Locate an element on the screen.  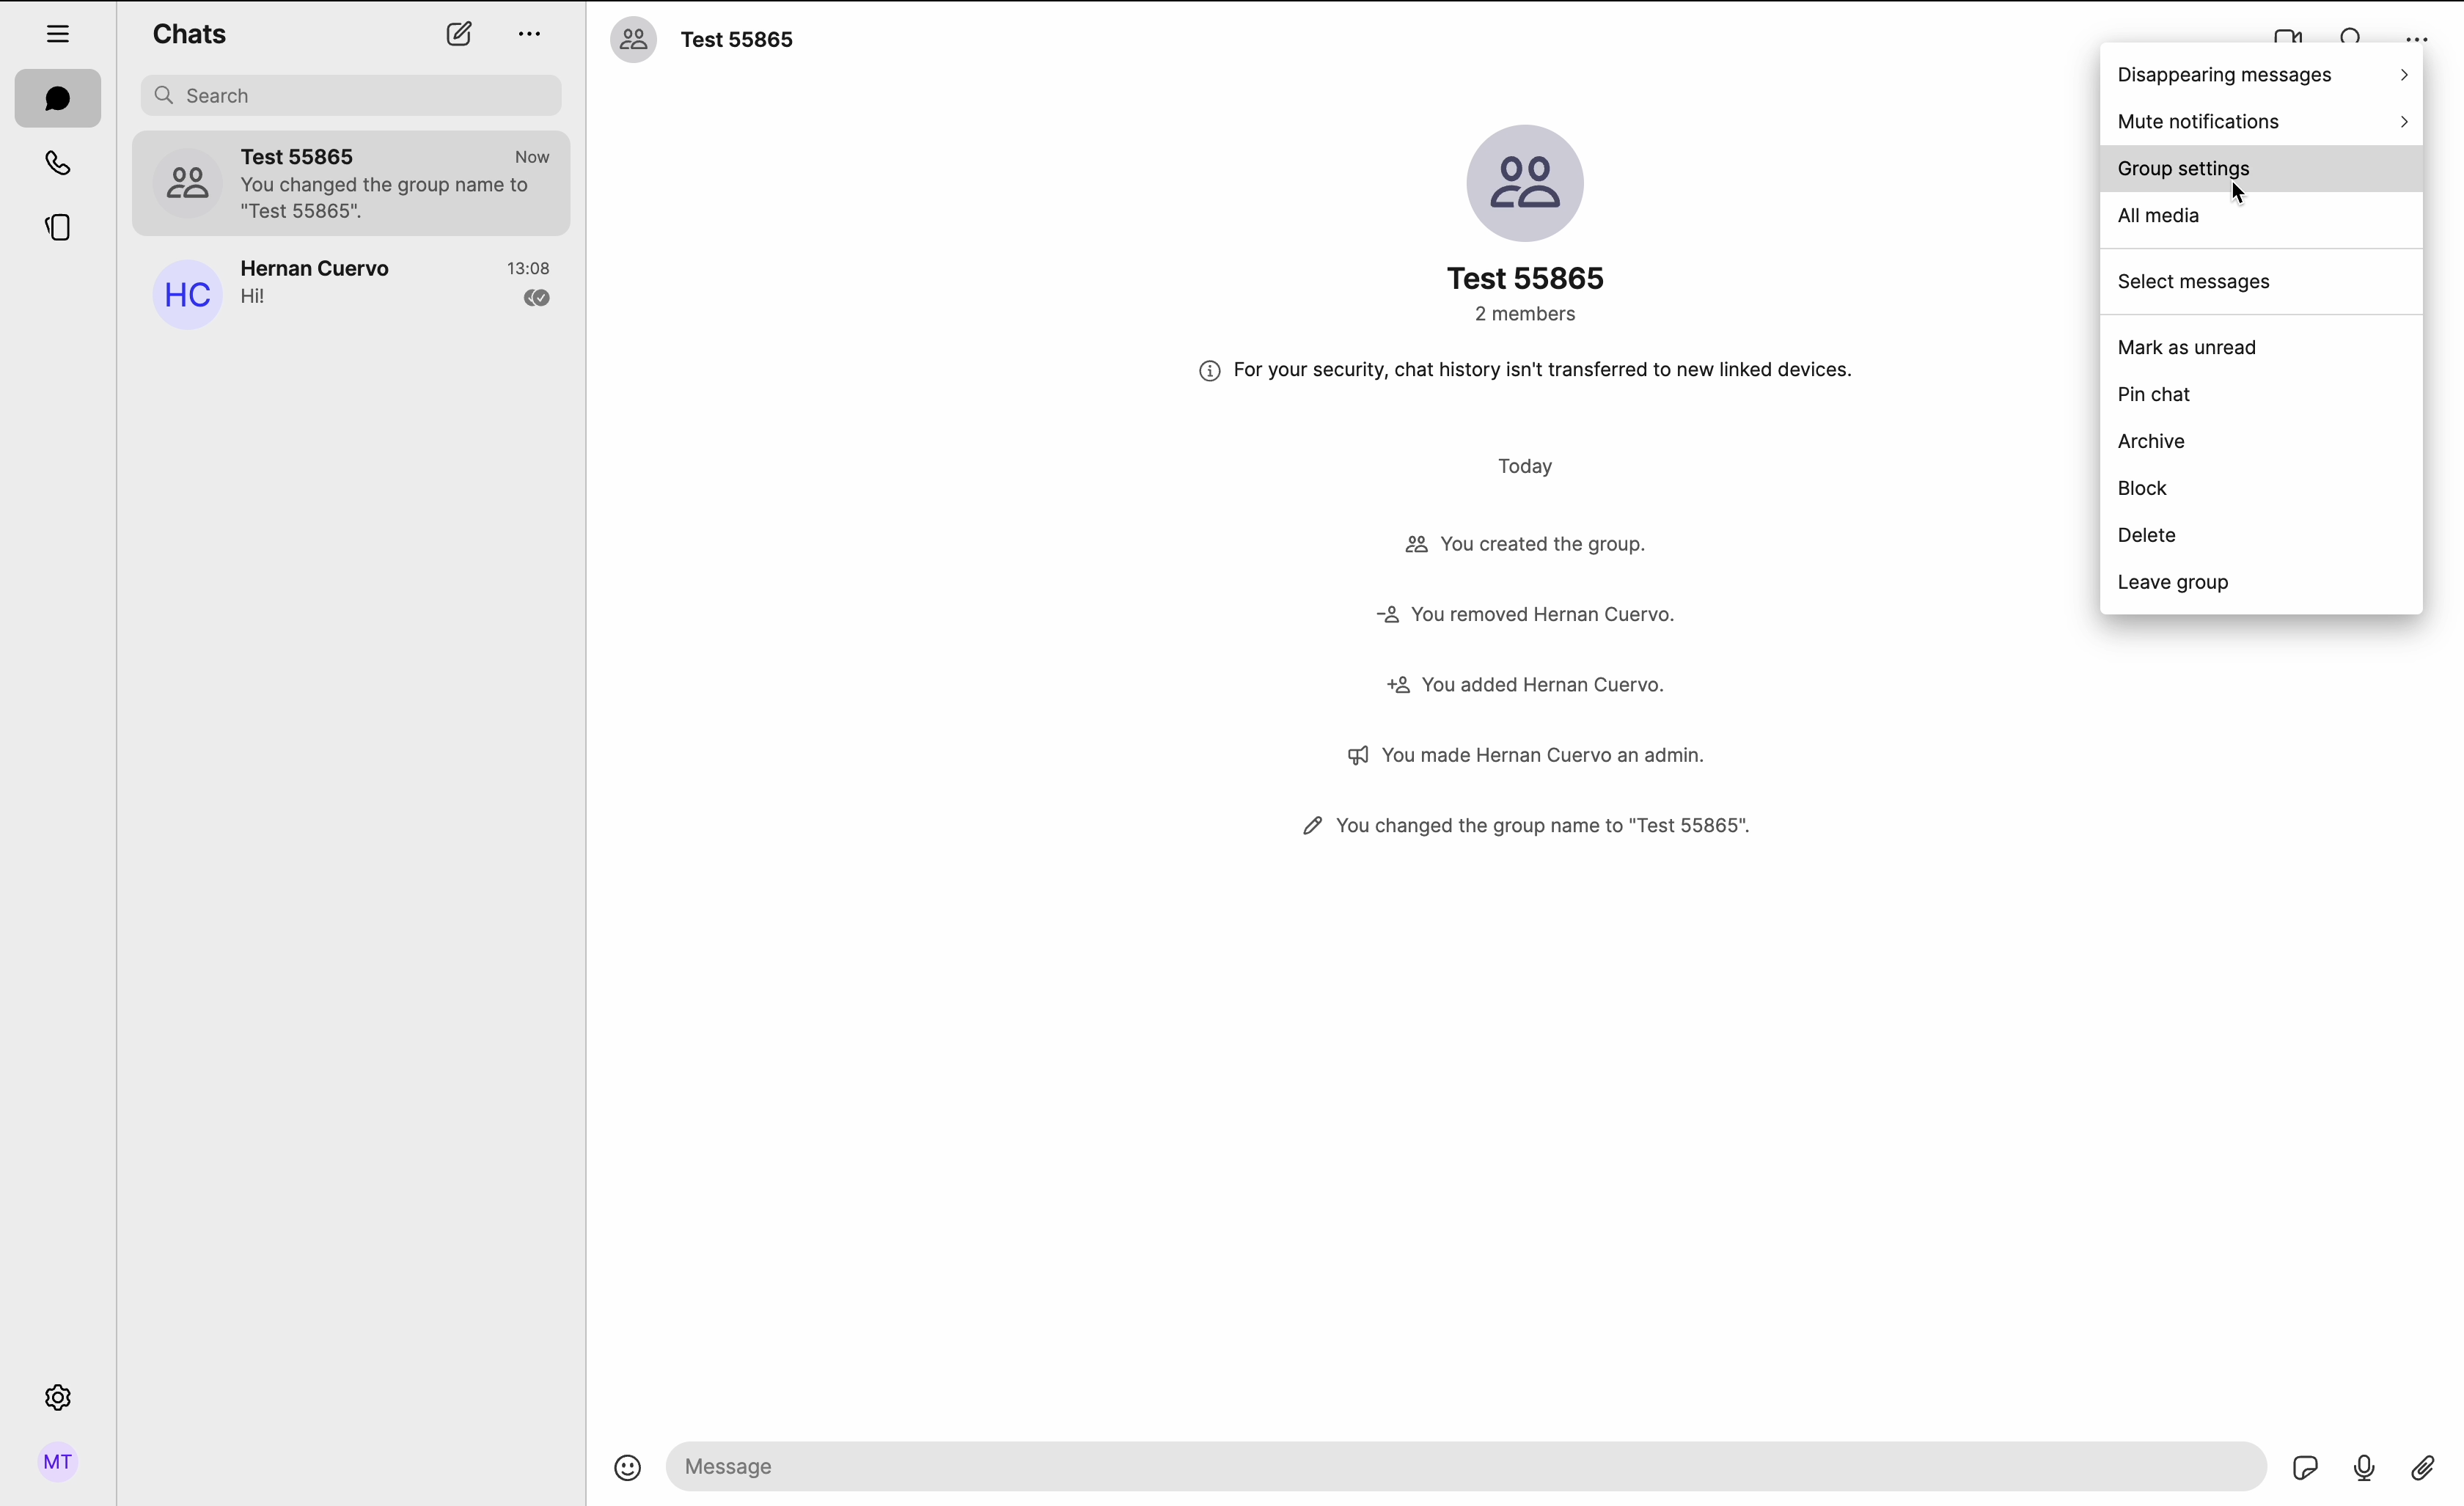
name group is located at coordinates (748, 42).